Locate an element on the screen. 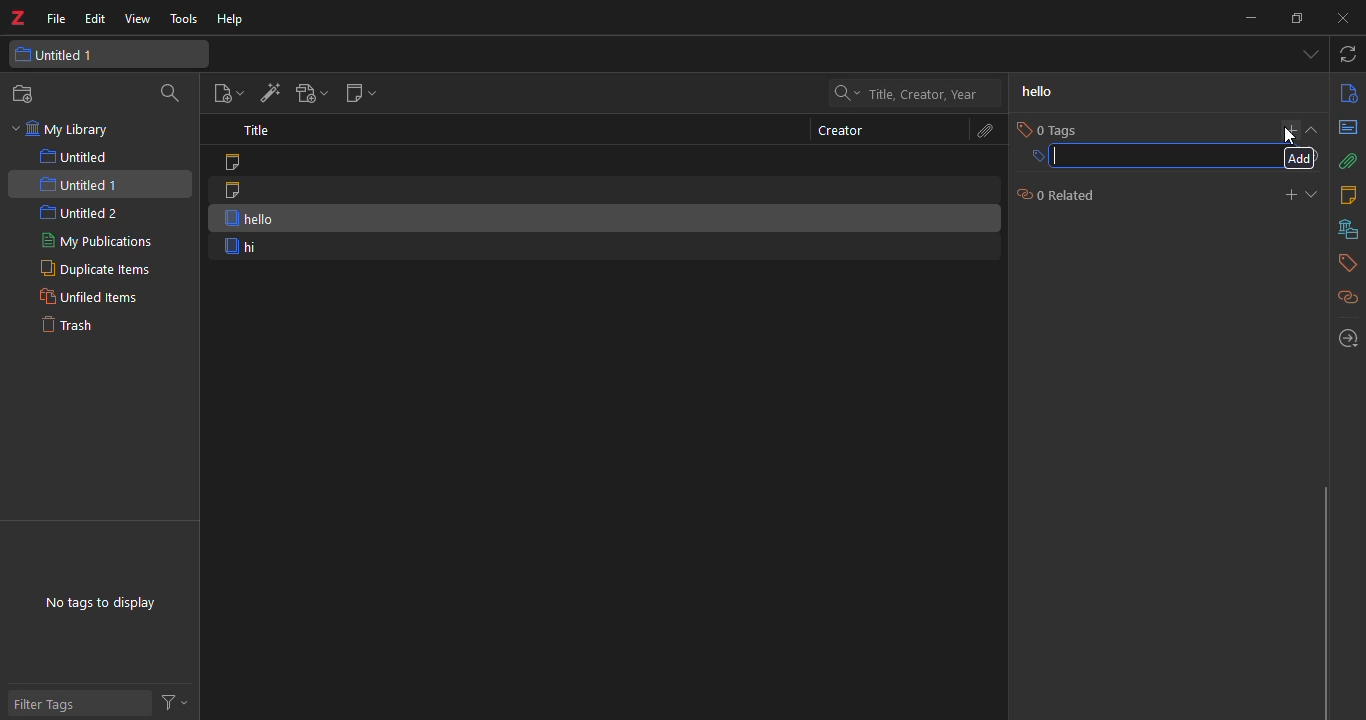 Image resolution: width=1366 pixels, height=720 pixels. z is located at coordinates (22, 19).